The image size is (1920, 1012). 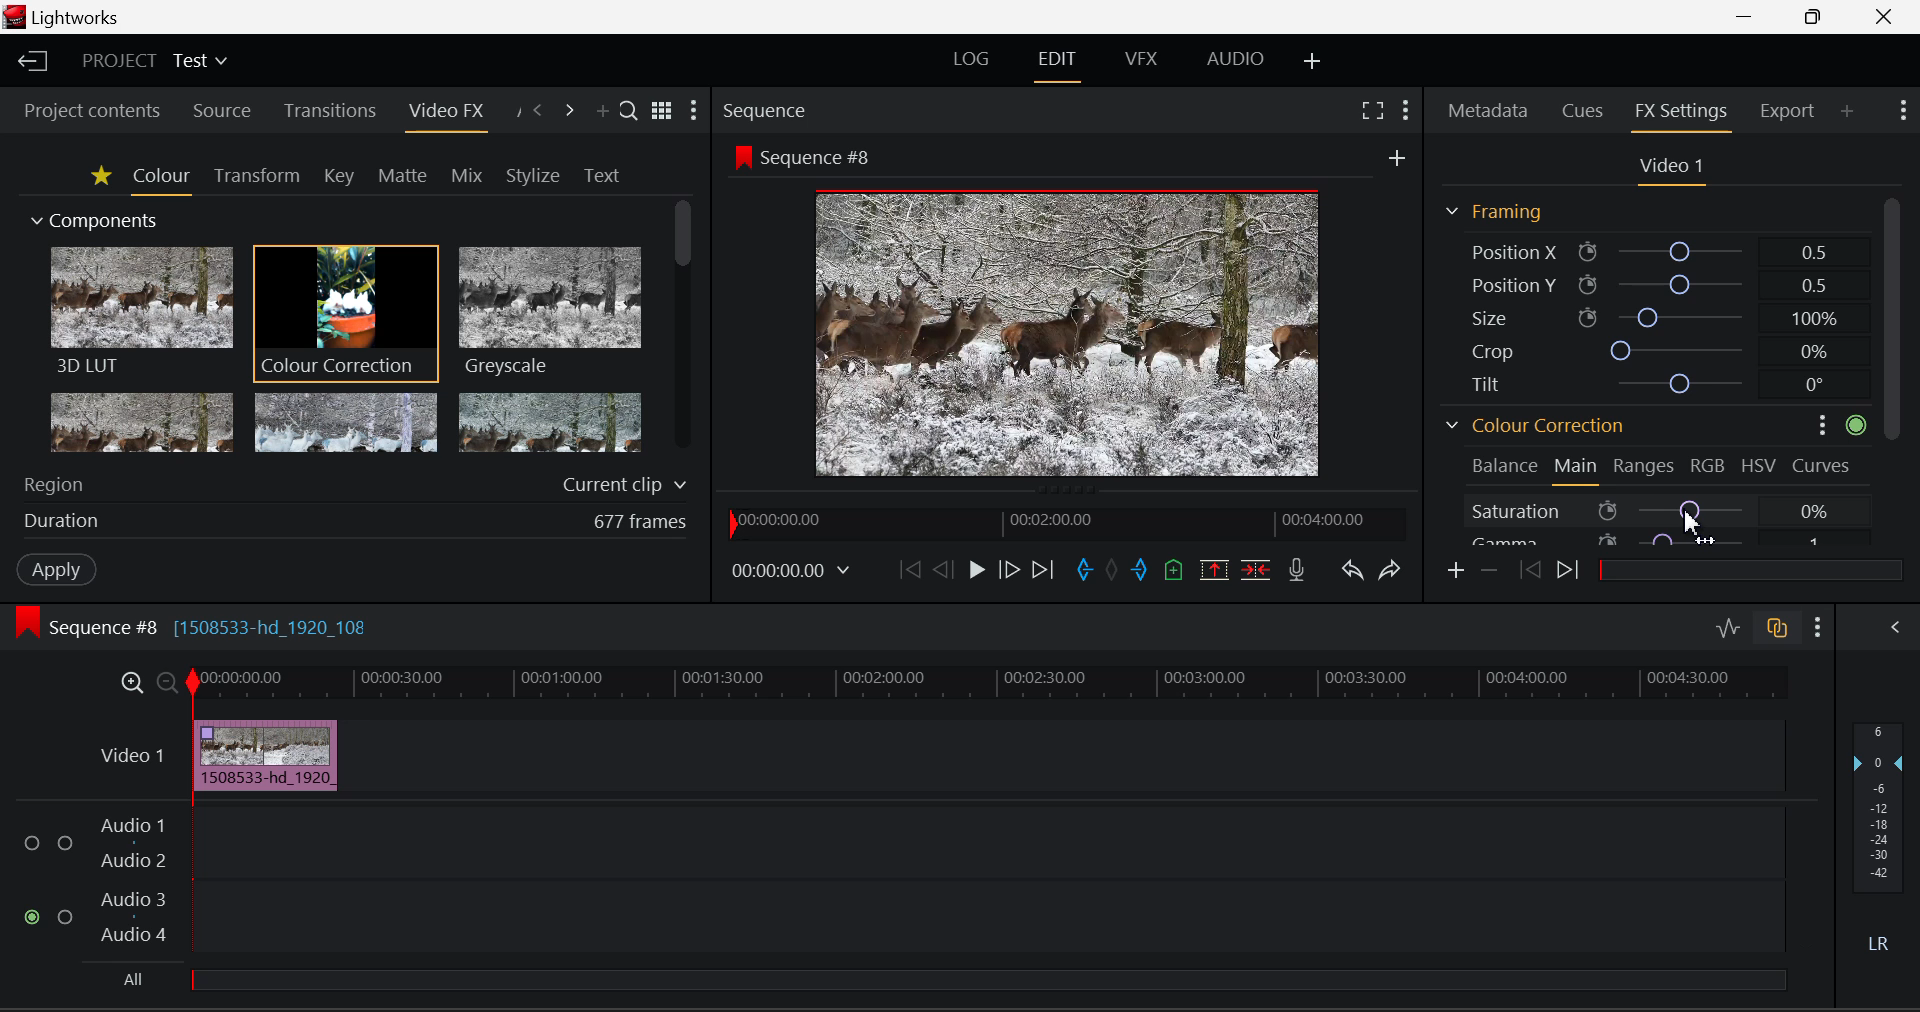 I want to click on Remove Marked Section, so click(x=1213, y=570).